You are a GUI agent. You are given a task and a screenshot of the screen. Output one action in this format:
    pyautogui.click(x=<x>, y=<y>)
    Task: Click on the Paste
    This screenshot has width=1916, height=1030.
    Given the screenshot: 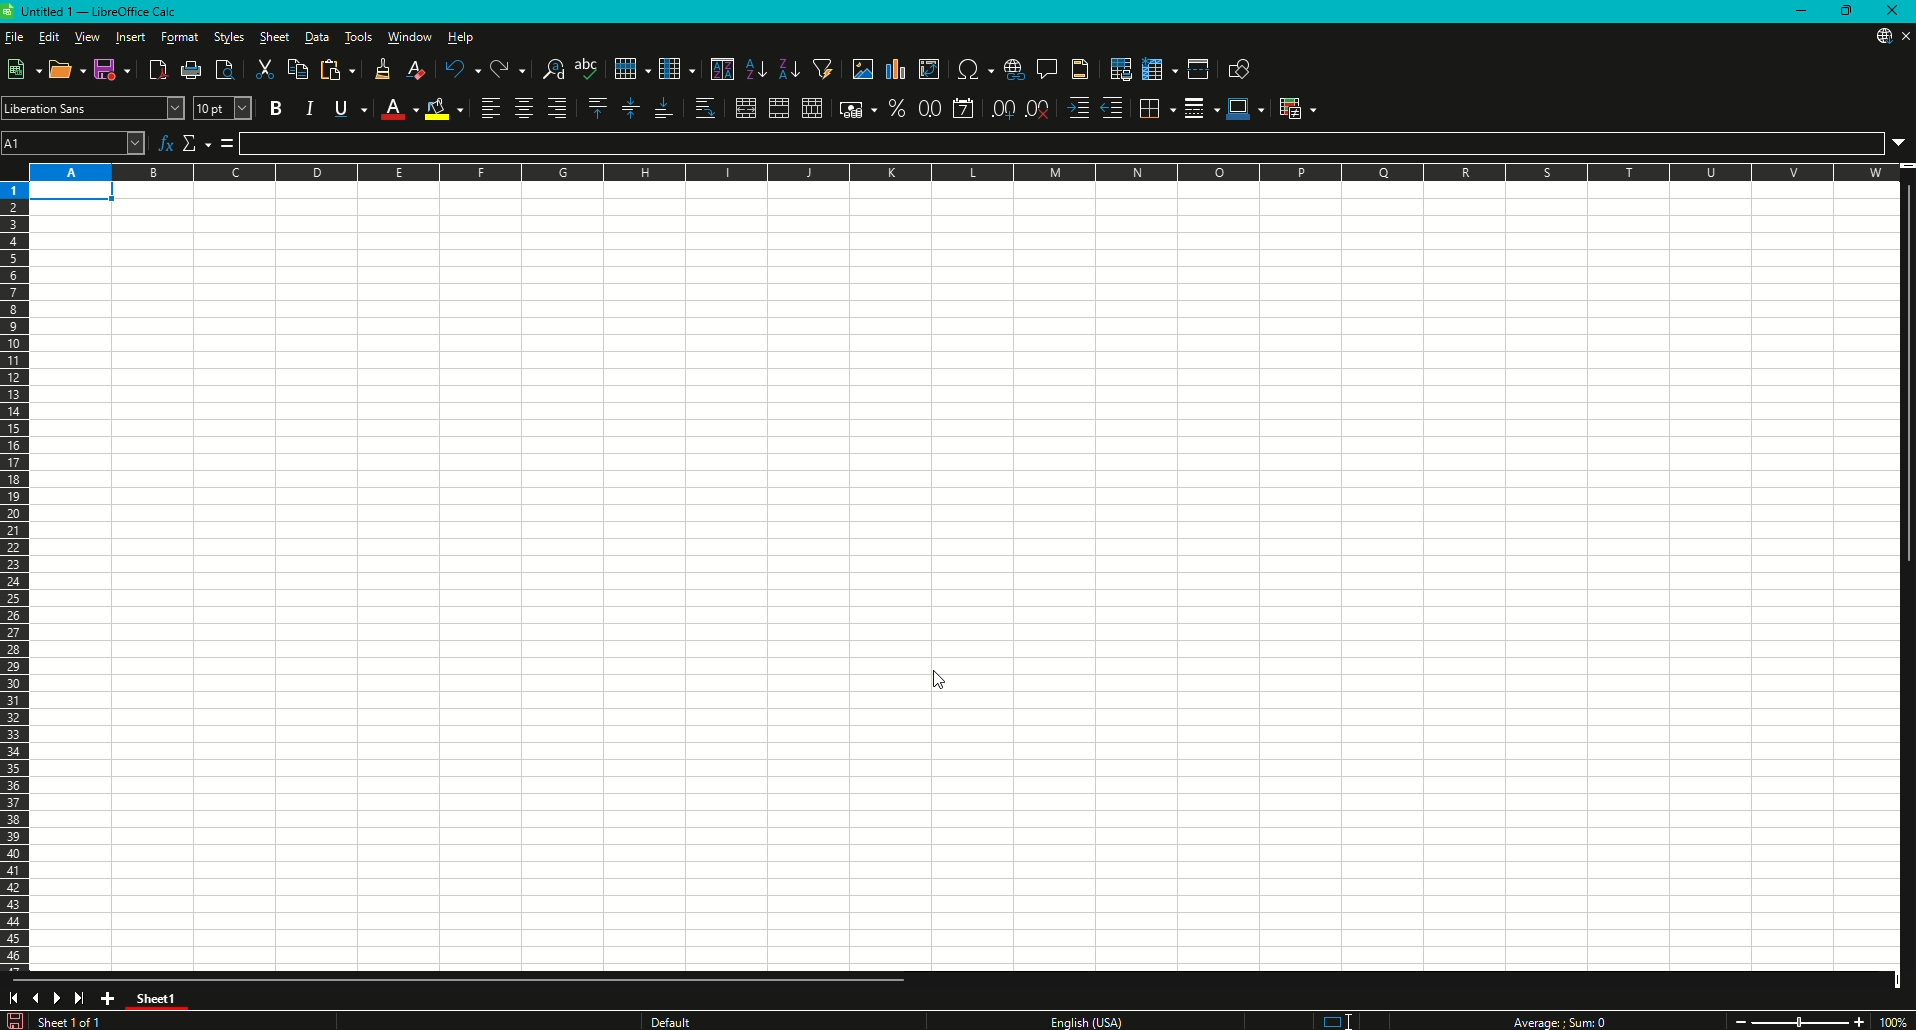 What is the action you would take?
    pyautogui.click(x=338, y=69)
    